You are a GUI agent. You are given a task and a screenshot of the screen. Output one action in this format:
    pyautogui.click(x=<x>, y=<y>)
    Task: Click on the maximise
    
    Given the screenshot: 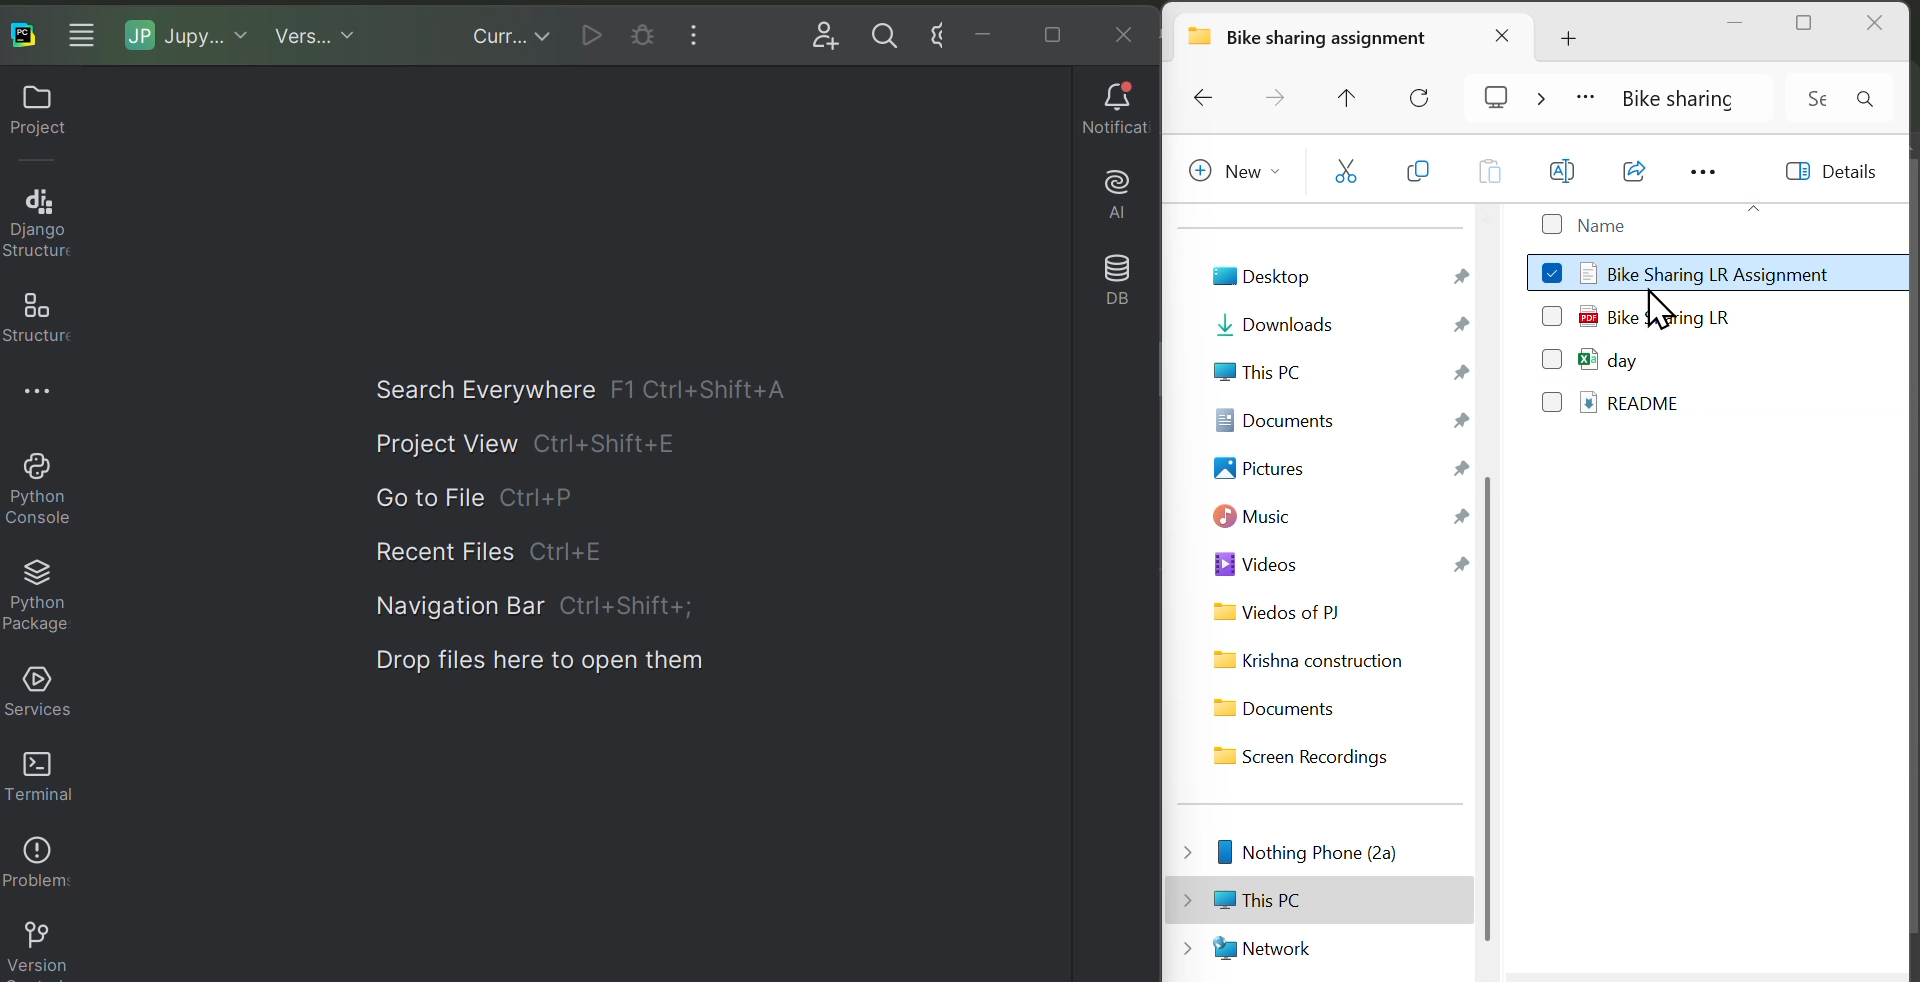 What is the action you would take?
    pyautogui.click(x=1803, y=25)
    